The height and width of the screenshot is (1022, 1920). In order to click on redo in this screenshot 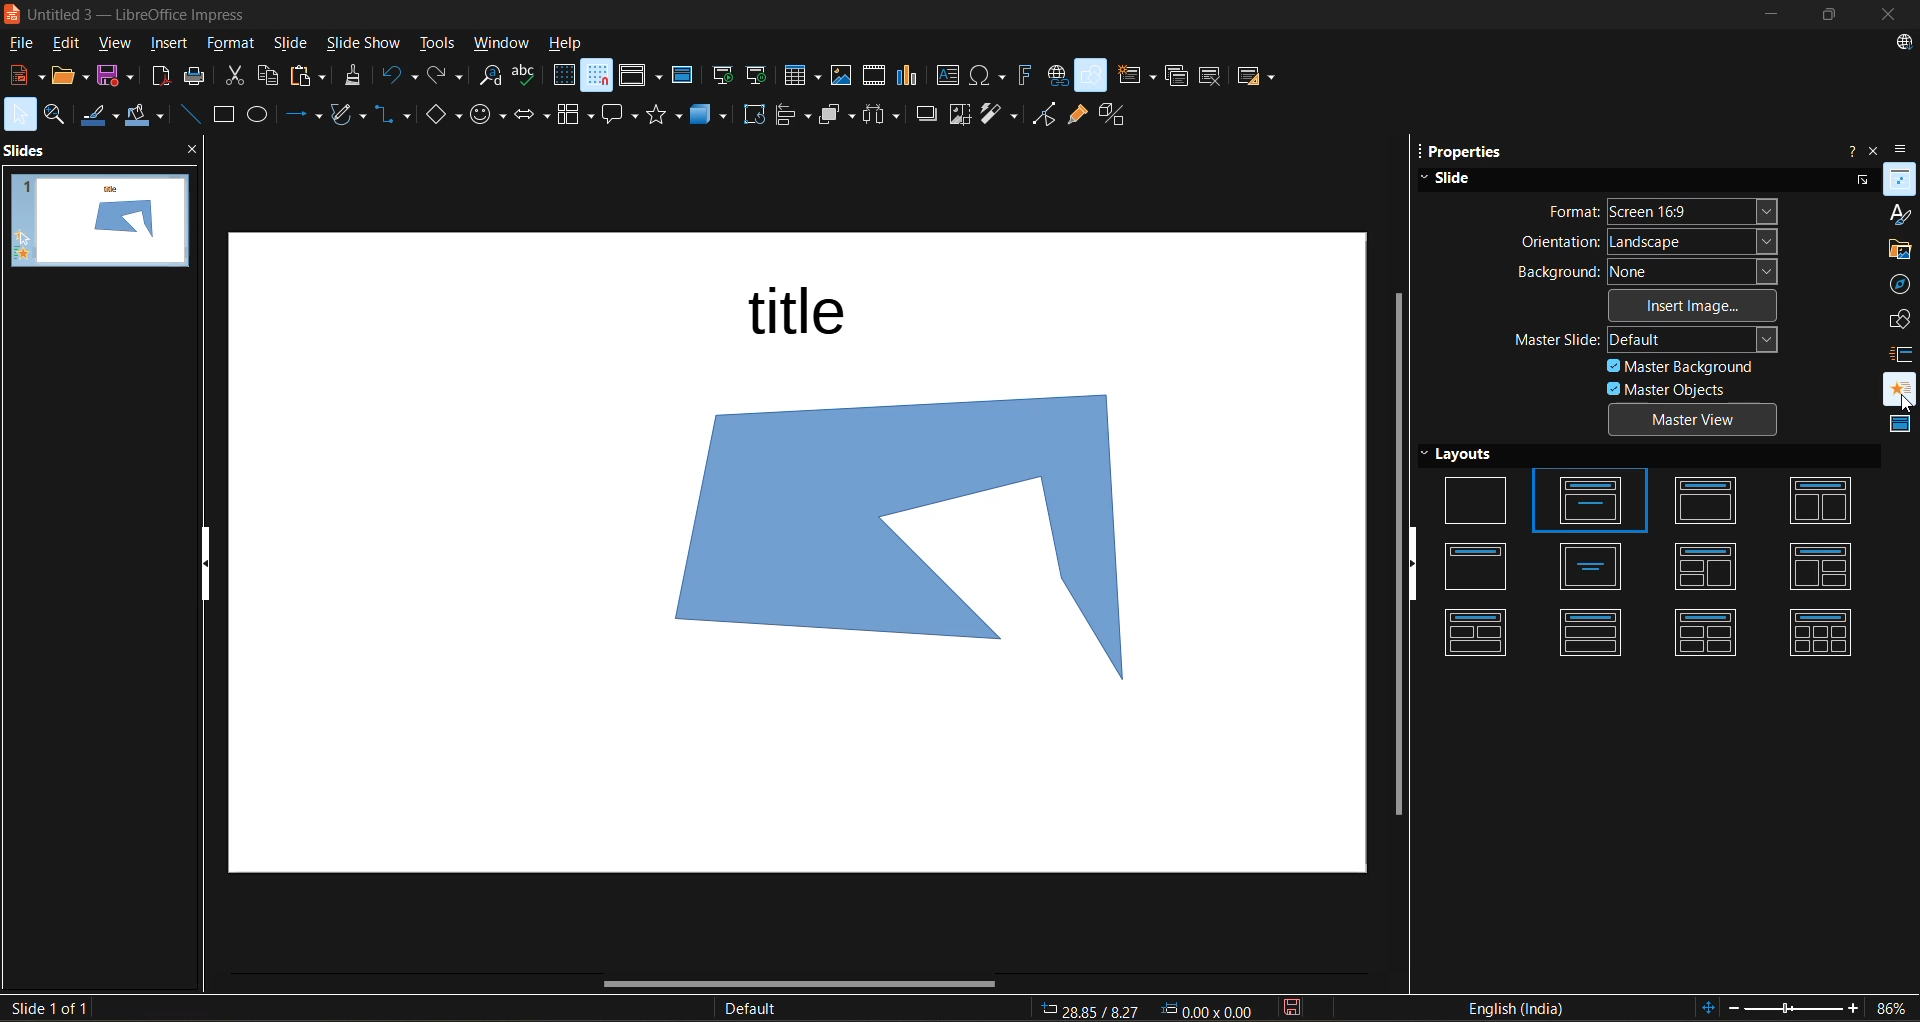, I will do `click(447, 76)`.